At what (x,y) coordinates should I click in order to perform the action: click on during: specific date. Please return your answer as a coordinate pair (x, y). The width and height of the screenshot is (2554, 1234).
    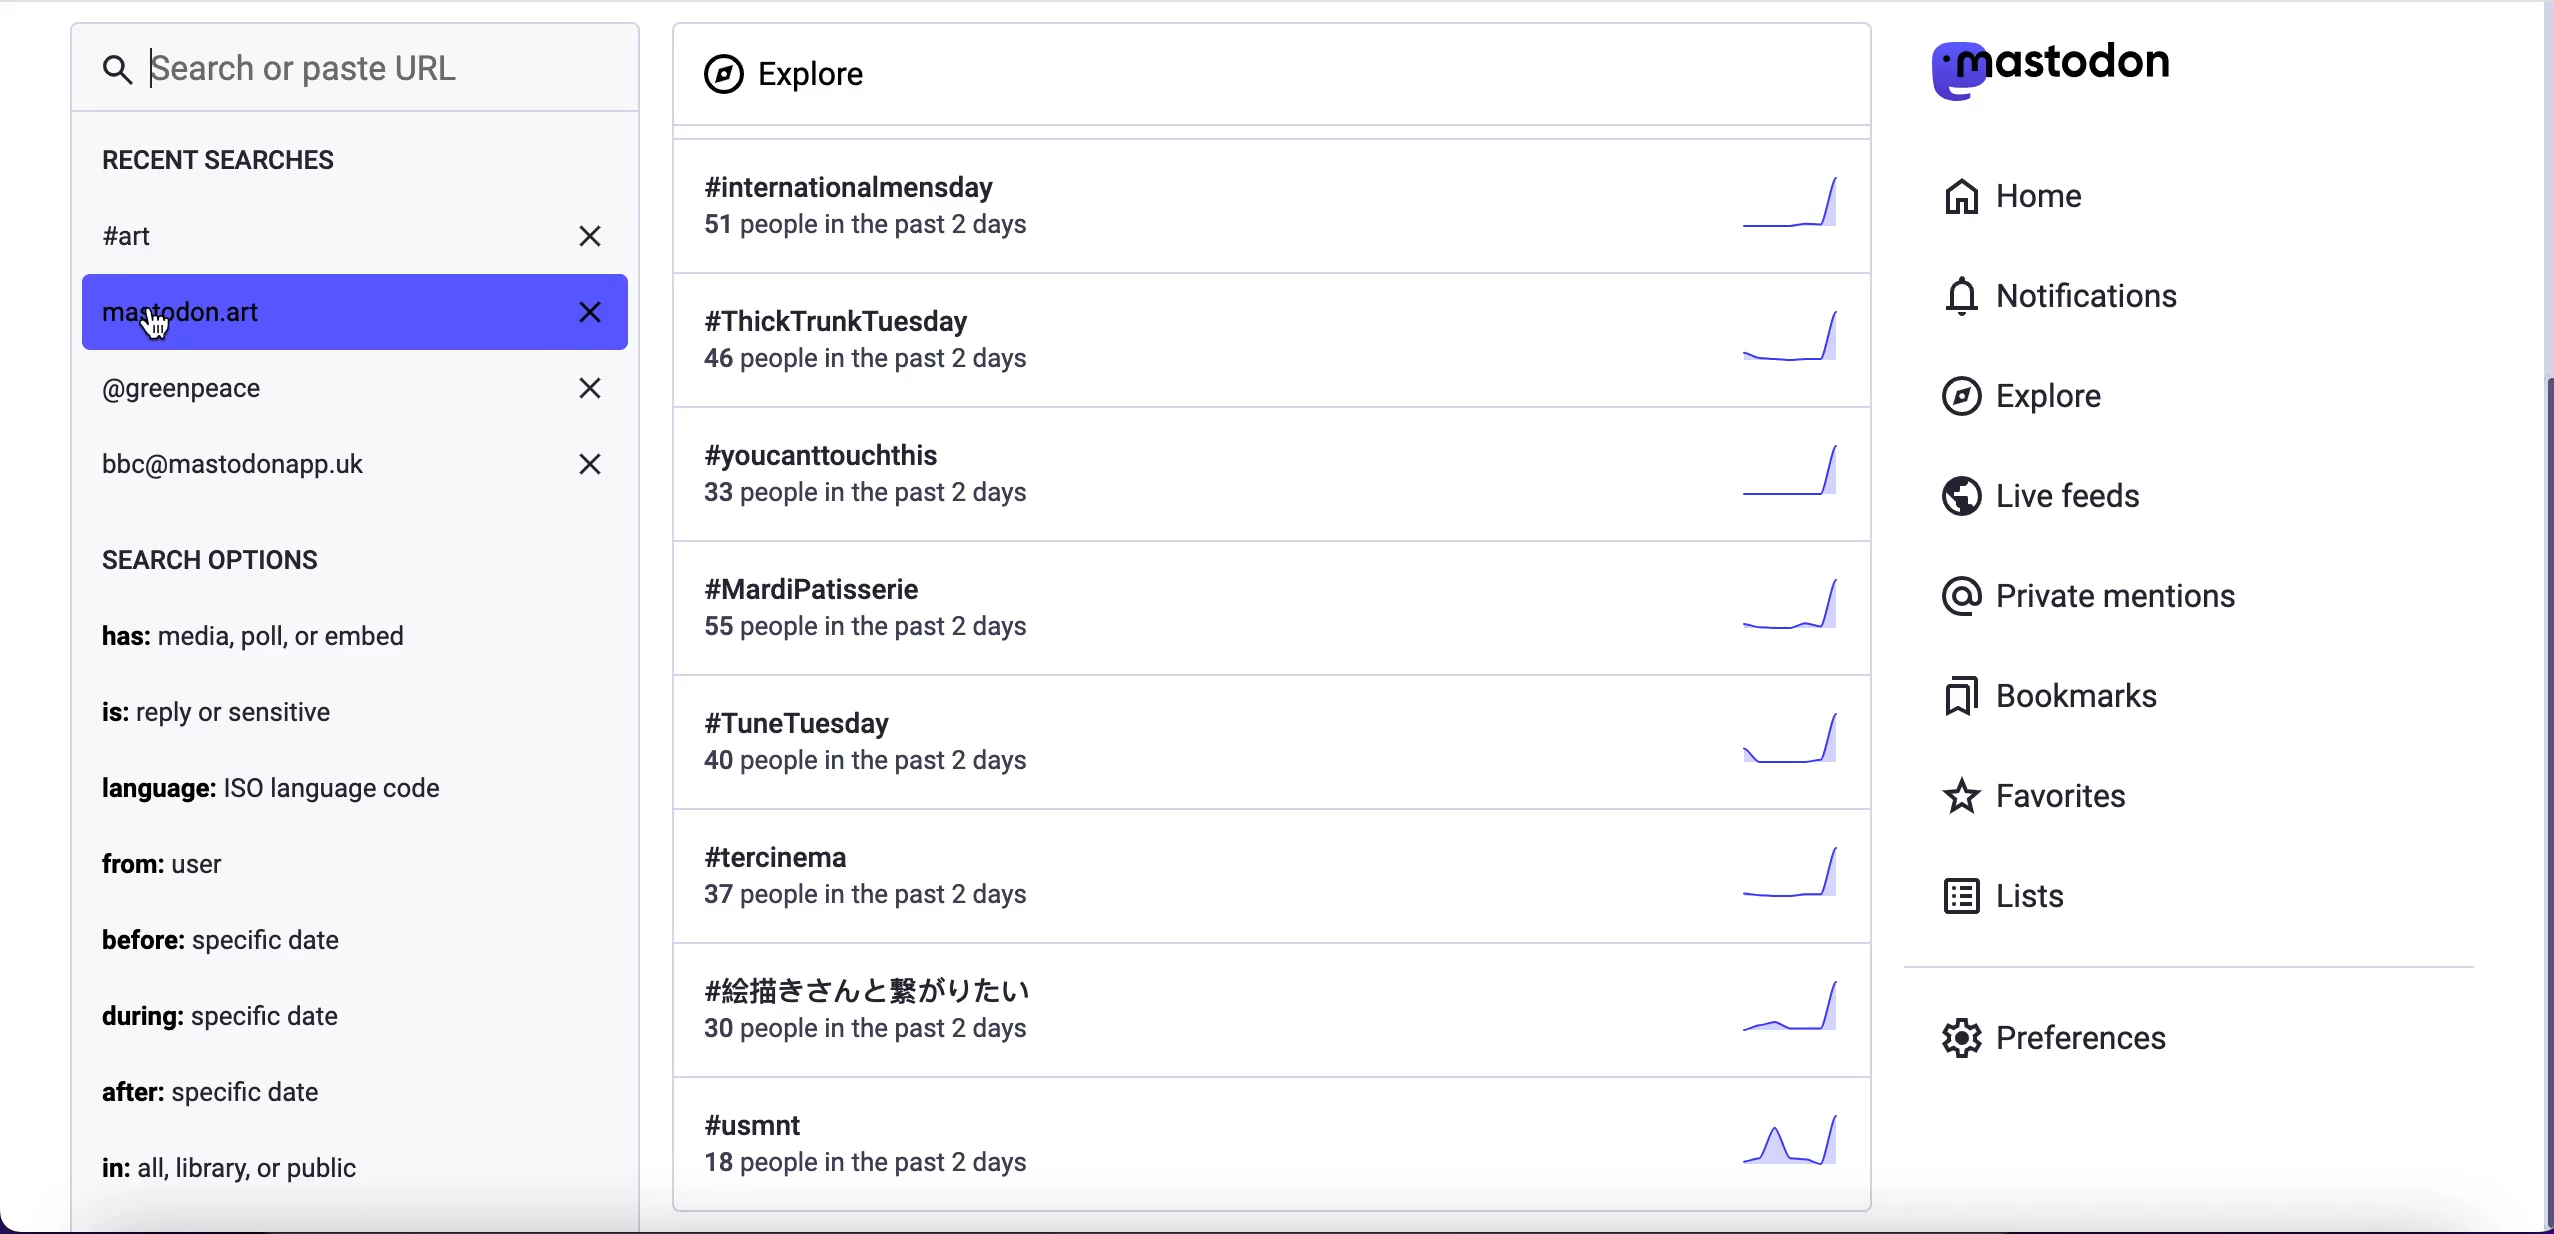
    Looking at the image, I should click on (222, 1020).